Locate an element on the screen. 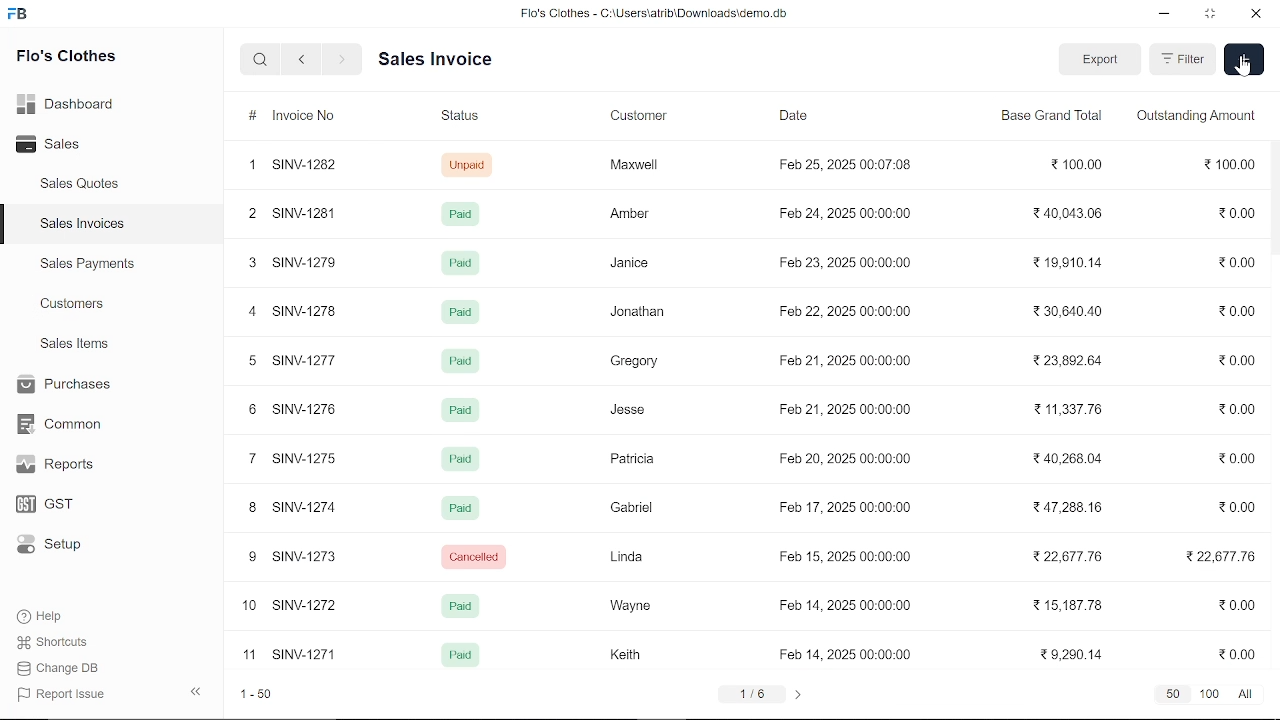  previous is located at coordinates (302, 59).